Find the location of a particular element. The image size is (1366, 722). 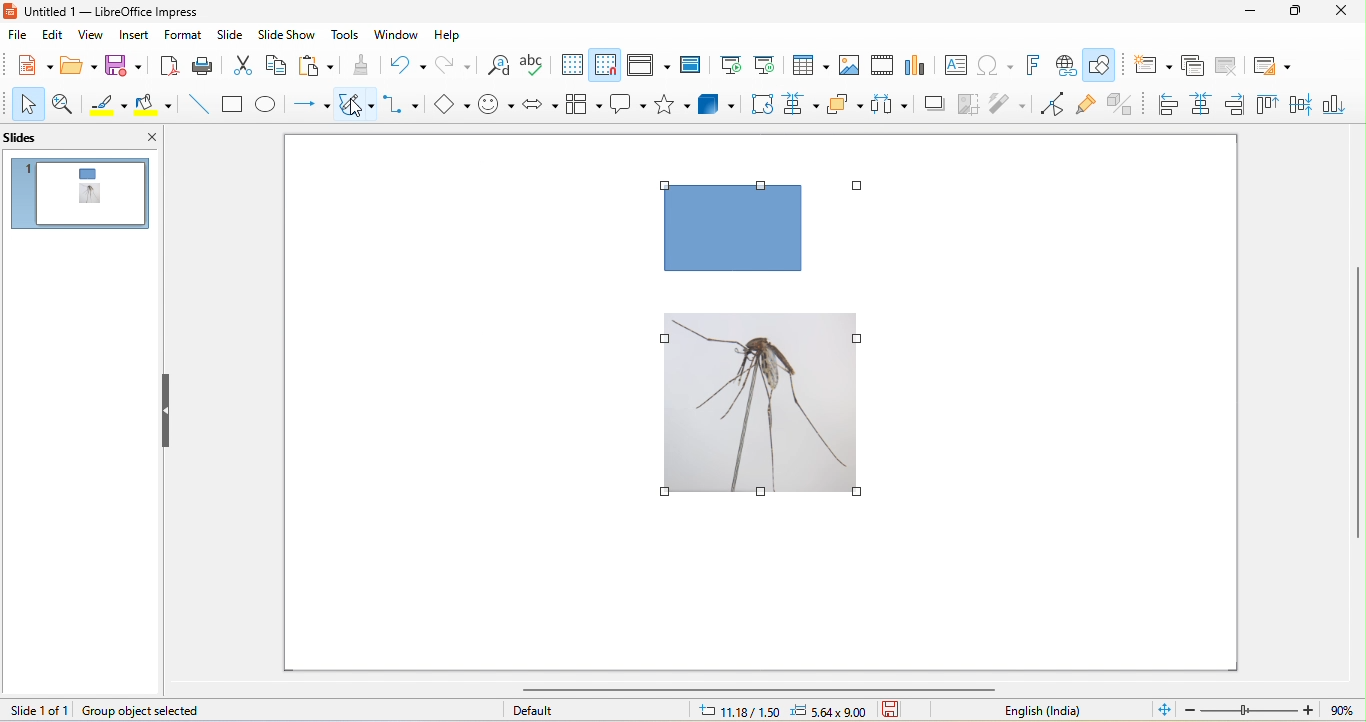

point edit mode is located at coordinates (1052, 105).